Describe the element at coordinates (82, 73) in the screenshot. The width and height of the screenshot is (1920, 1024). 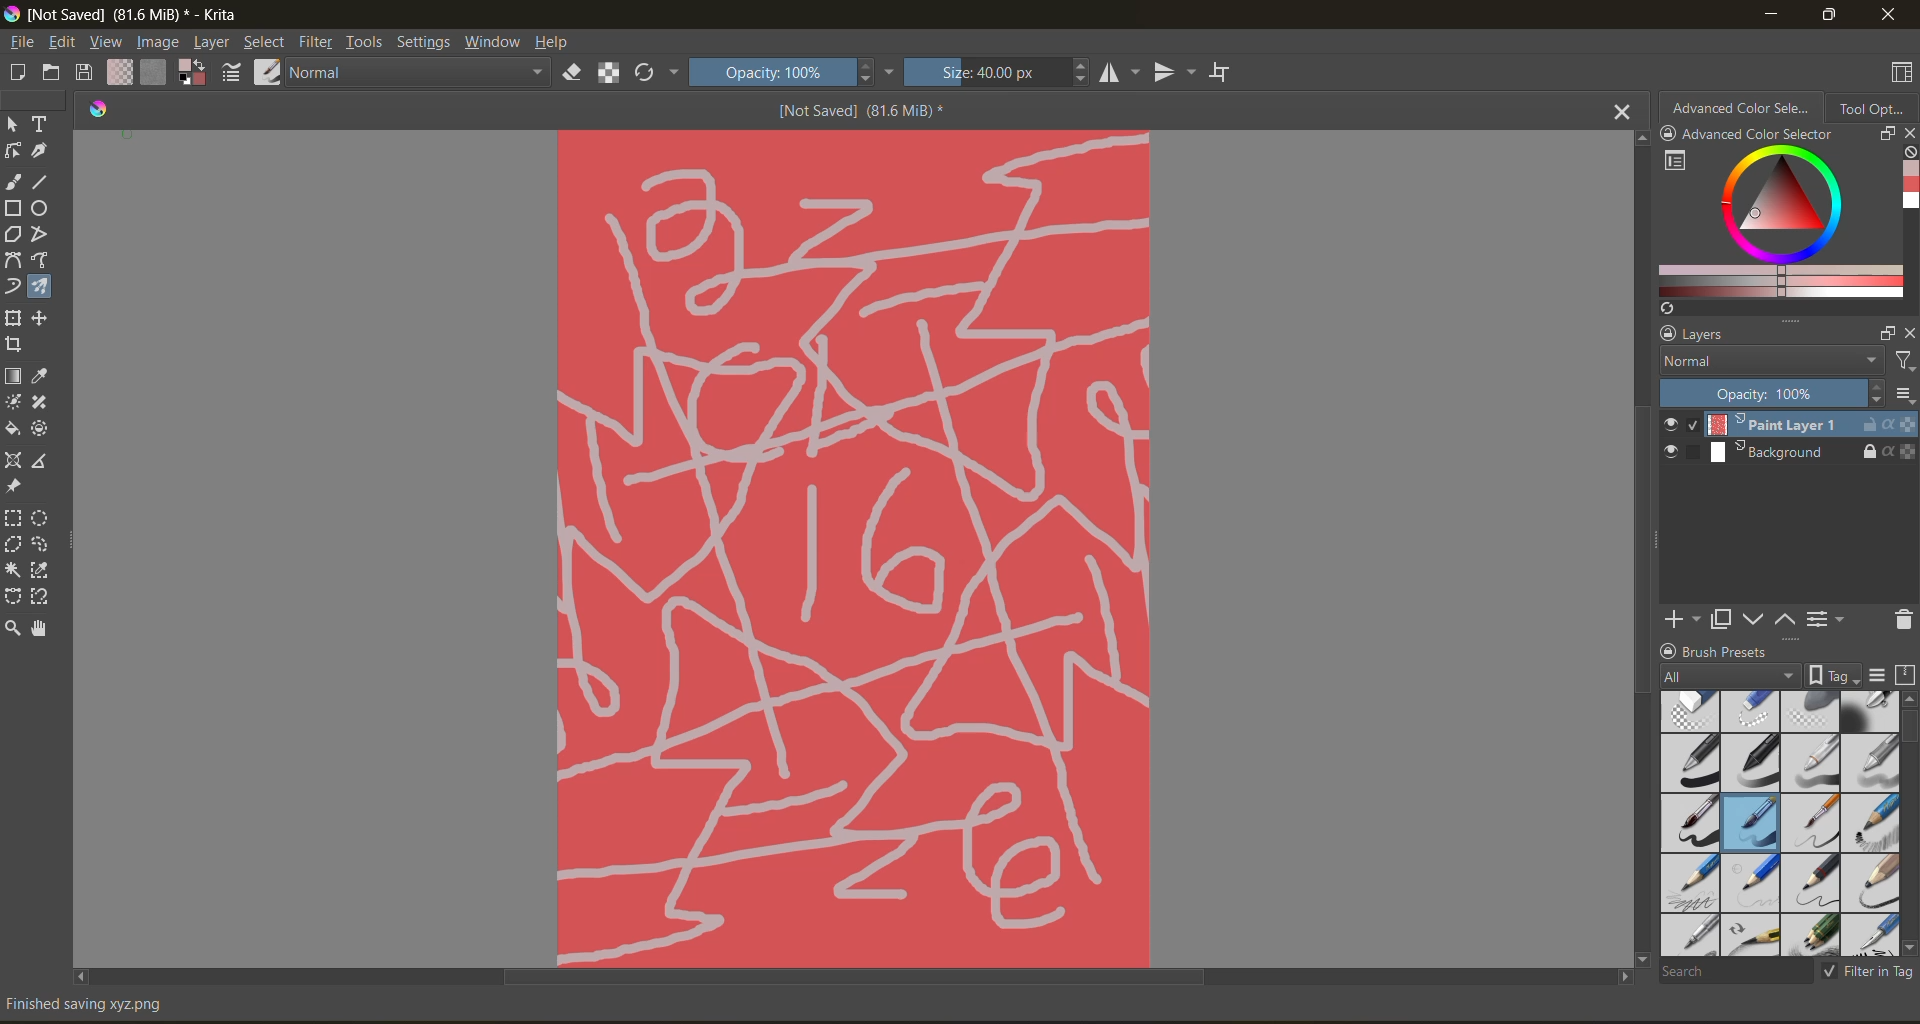
I see `save` at that location.